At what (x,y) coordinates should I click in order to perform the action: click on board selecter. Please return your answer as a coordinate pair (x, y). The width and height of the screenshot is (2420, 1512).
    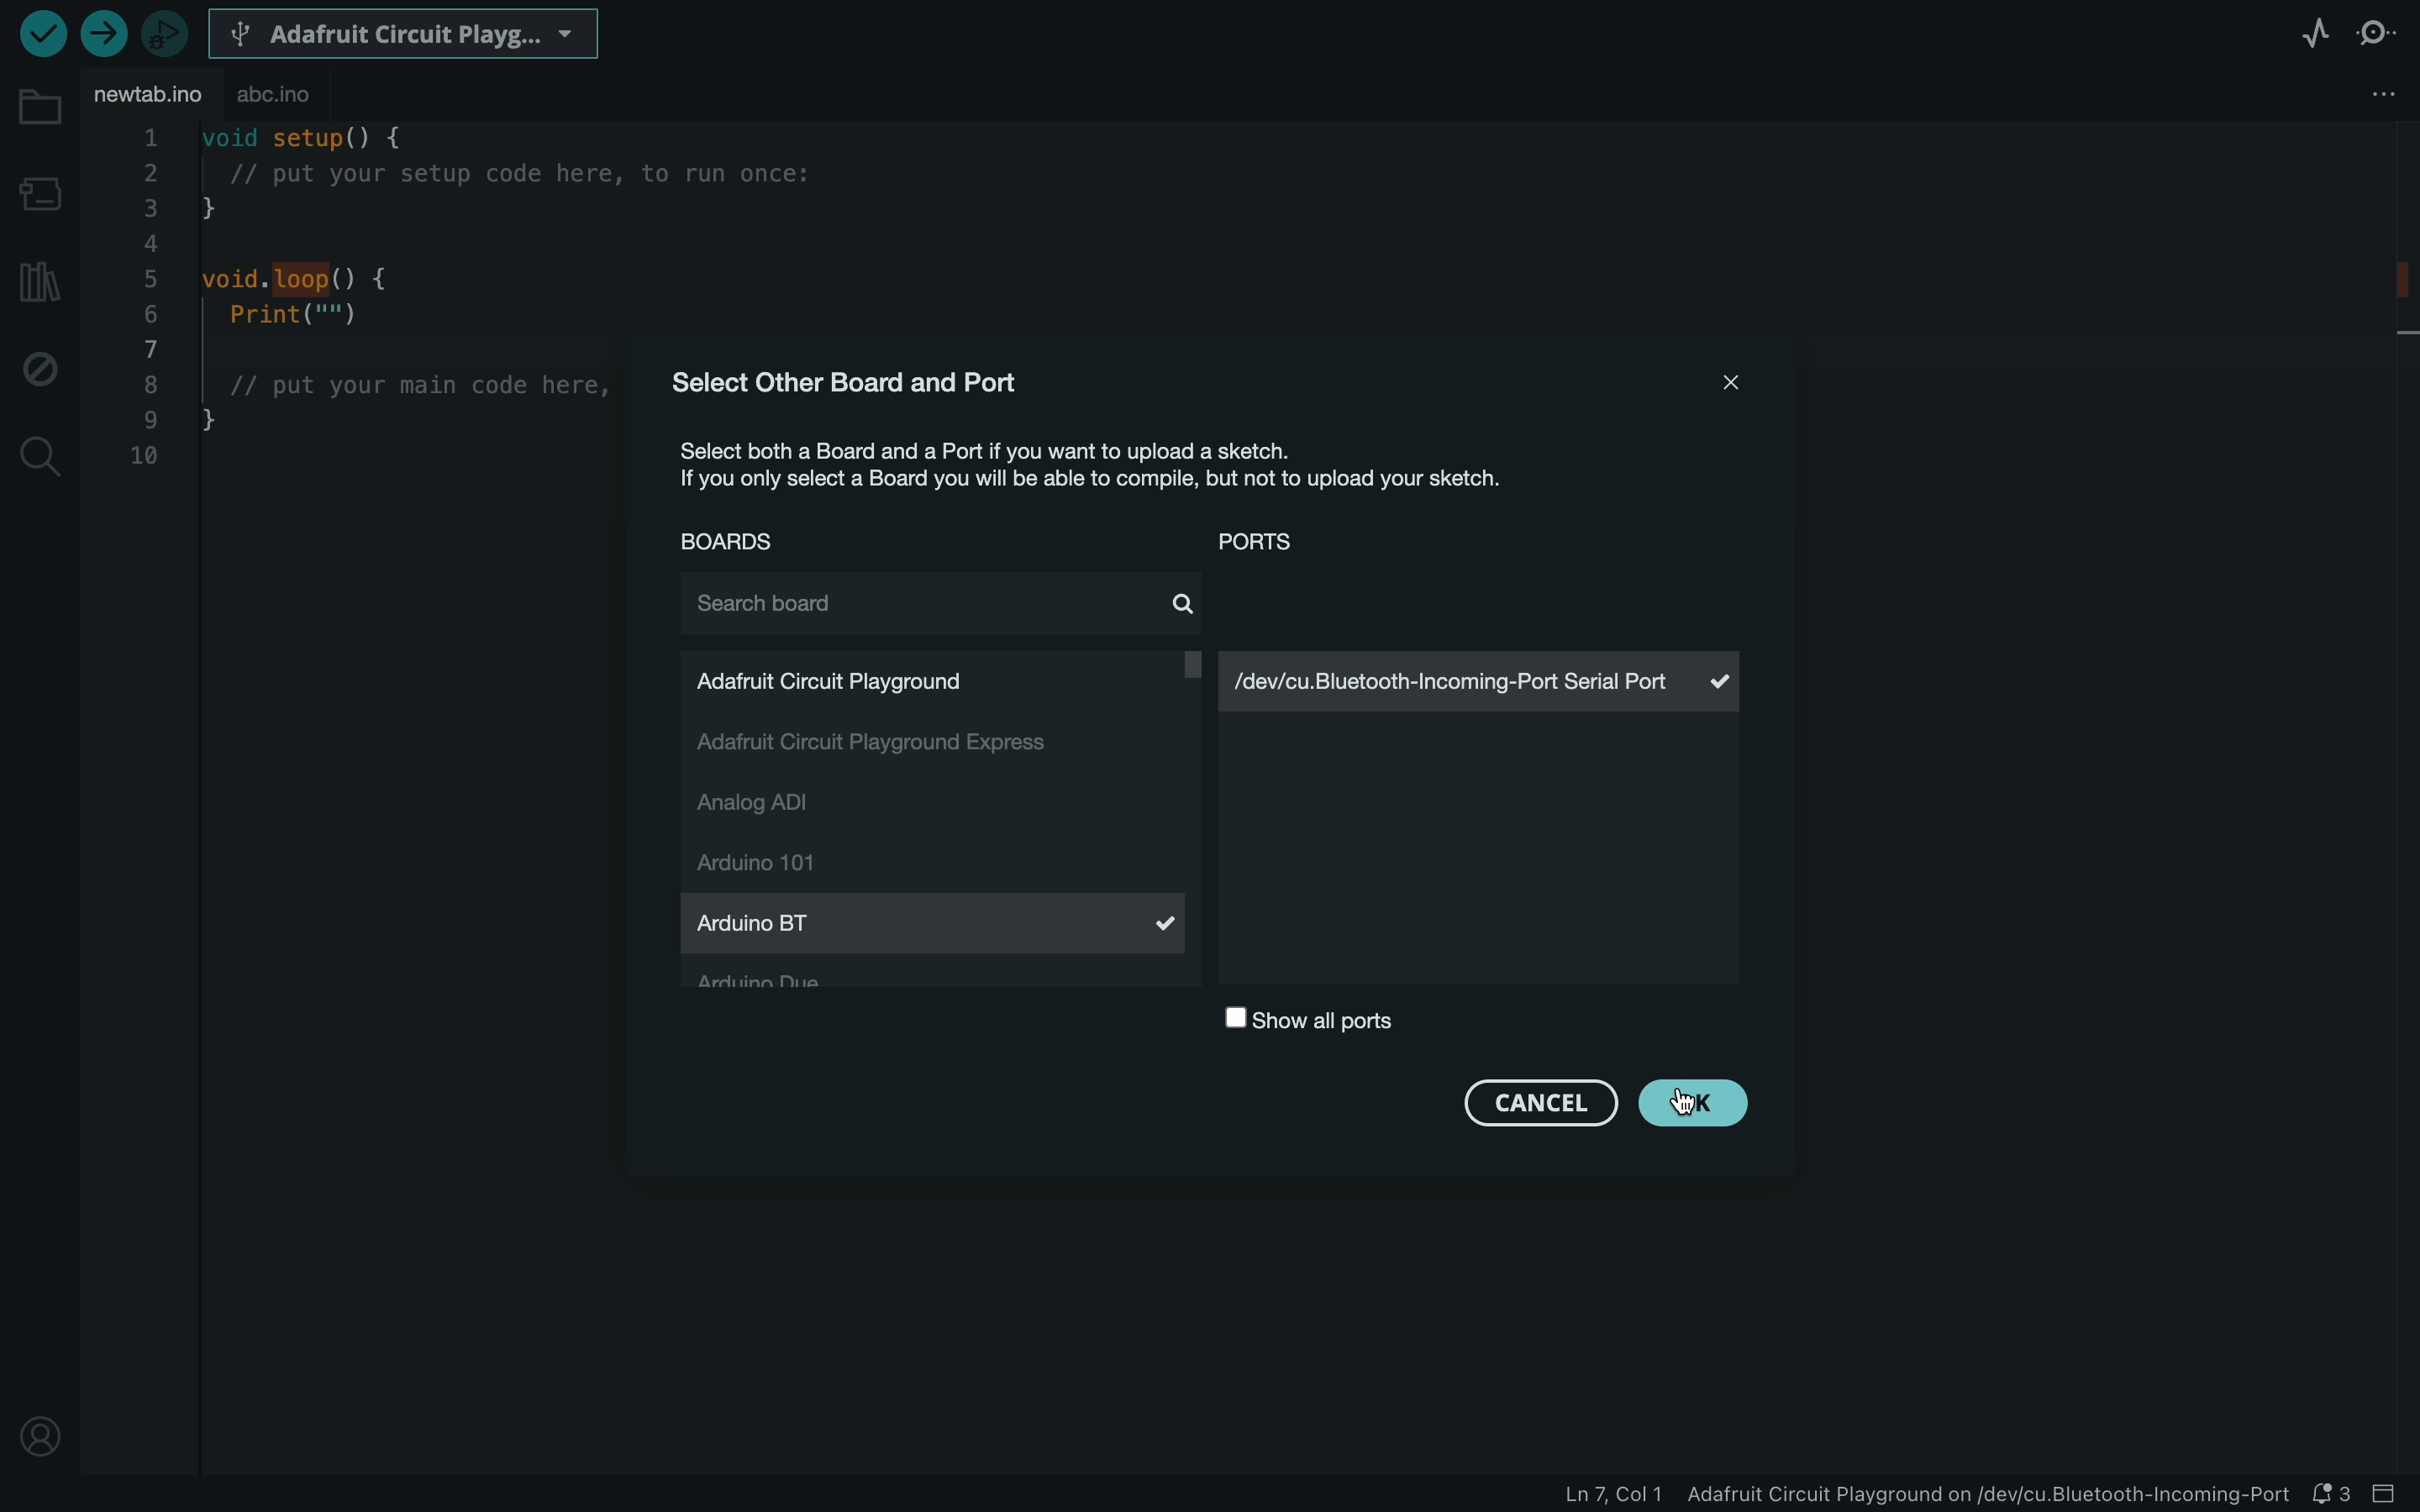
    Looking at the image, I should click on (404, 31).